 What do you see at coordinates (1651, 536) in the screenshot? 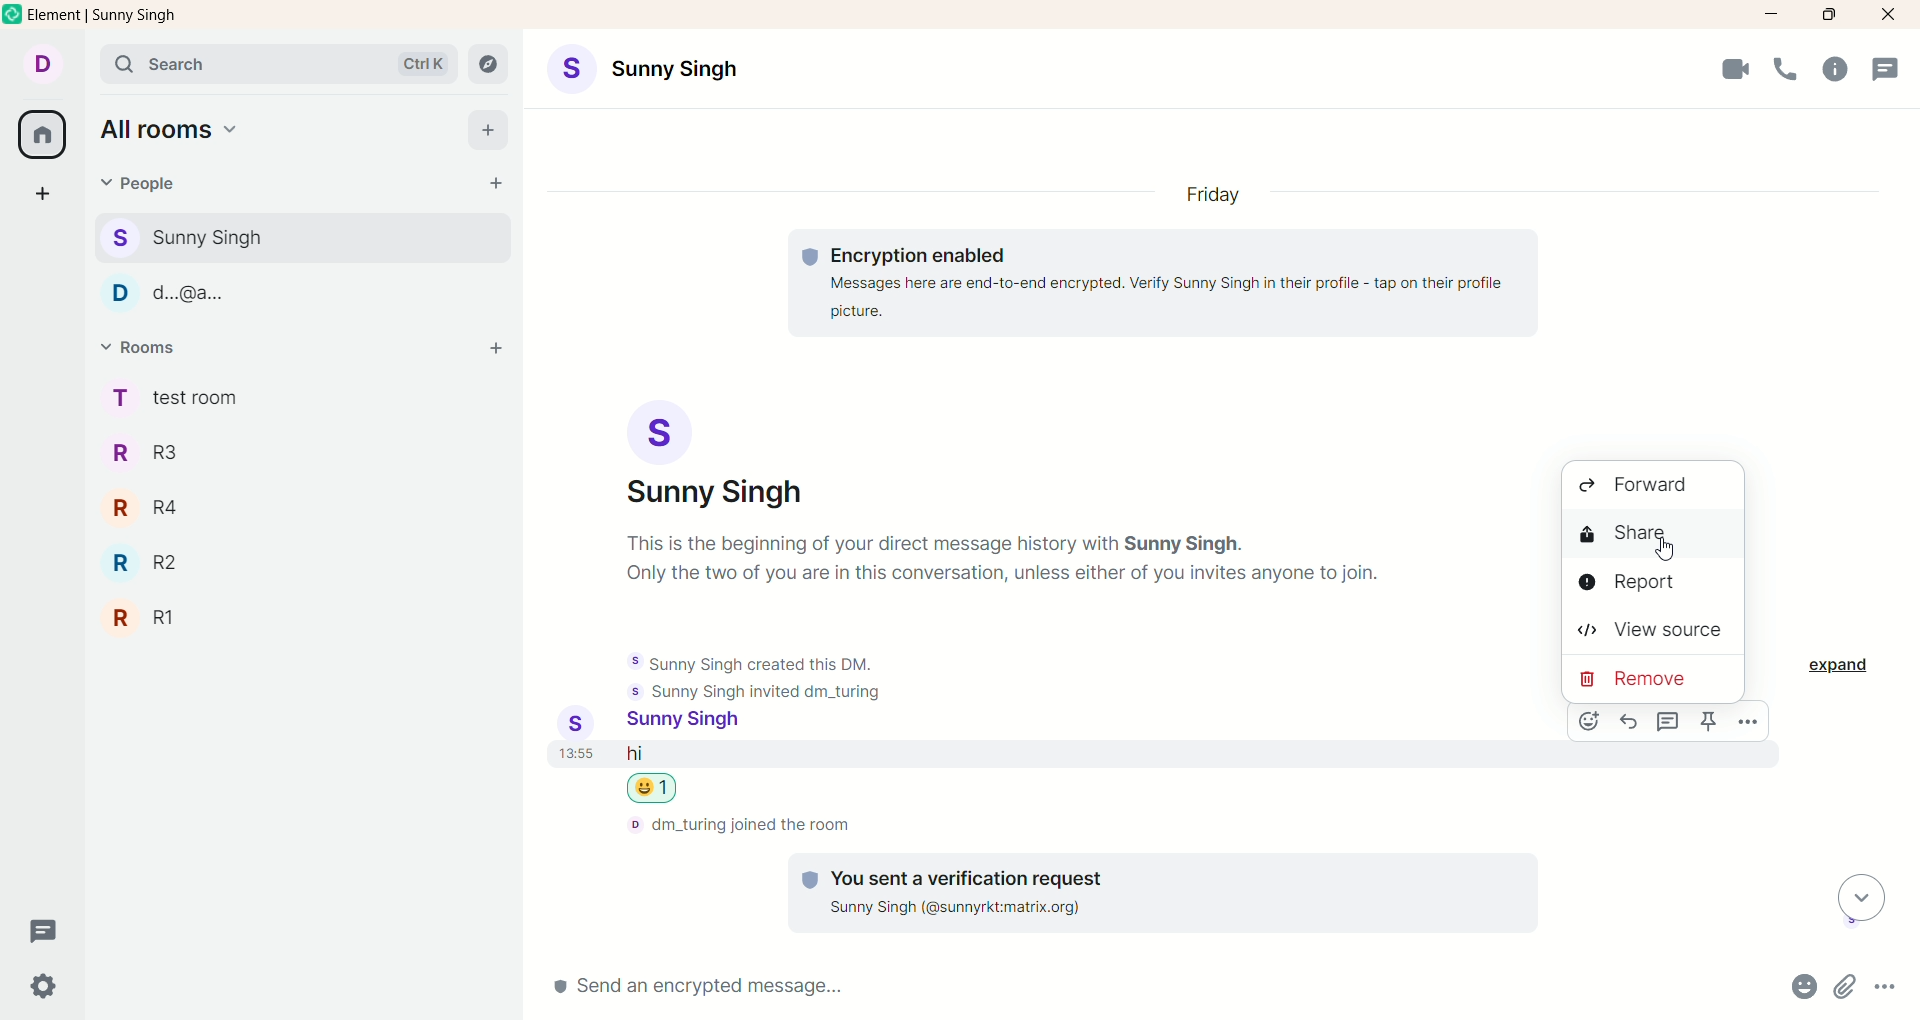
I see `share` at bounding box center [1651, 536].